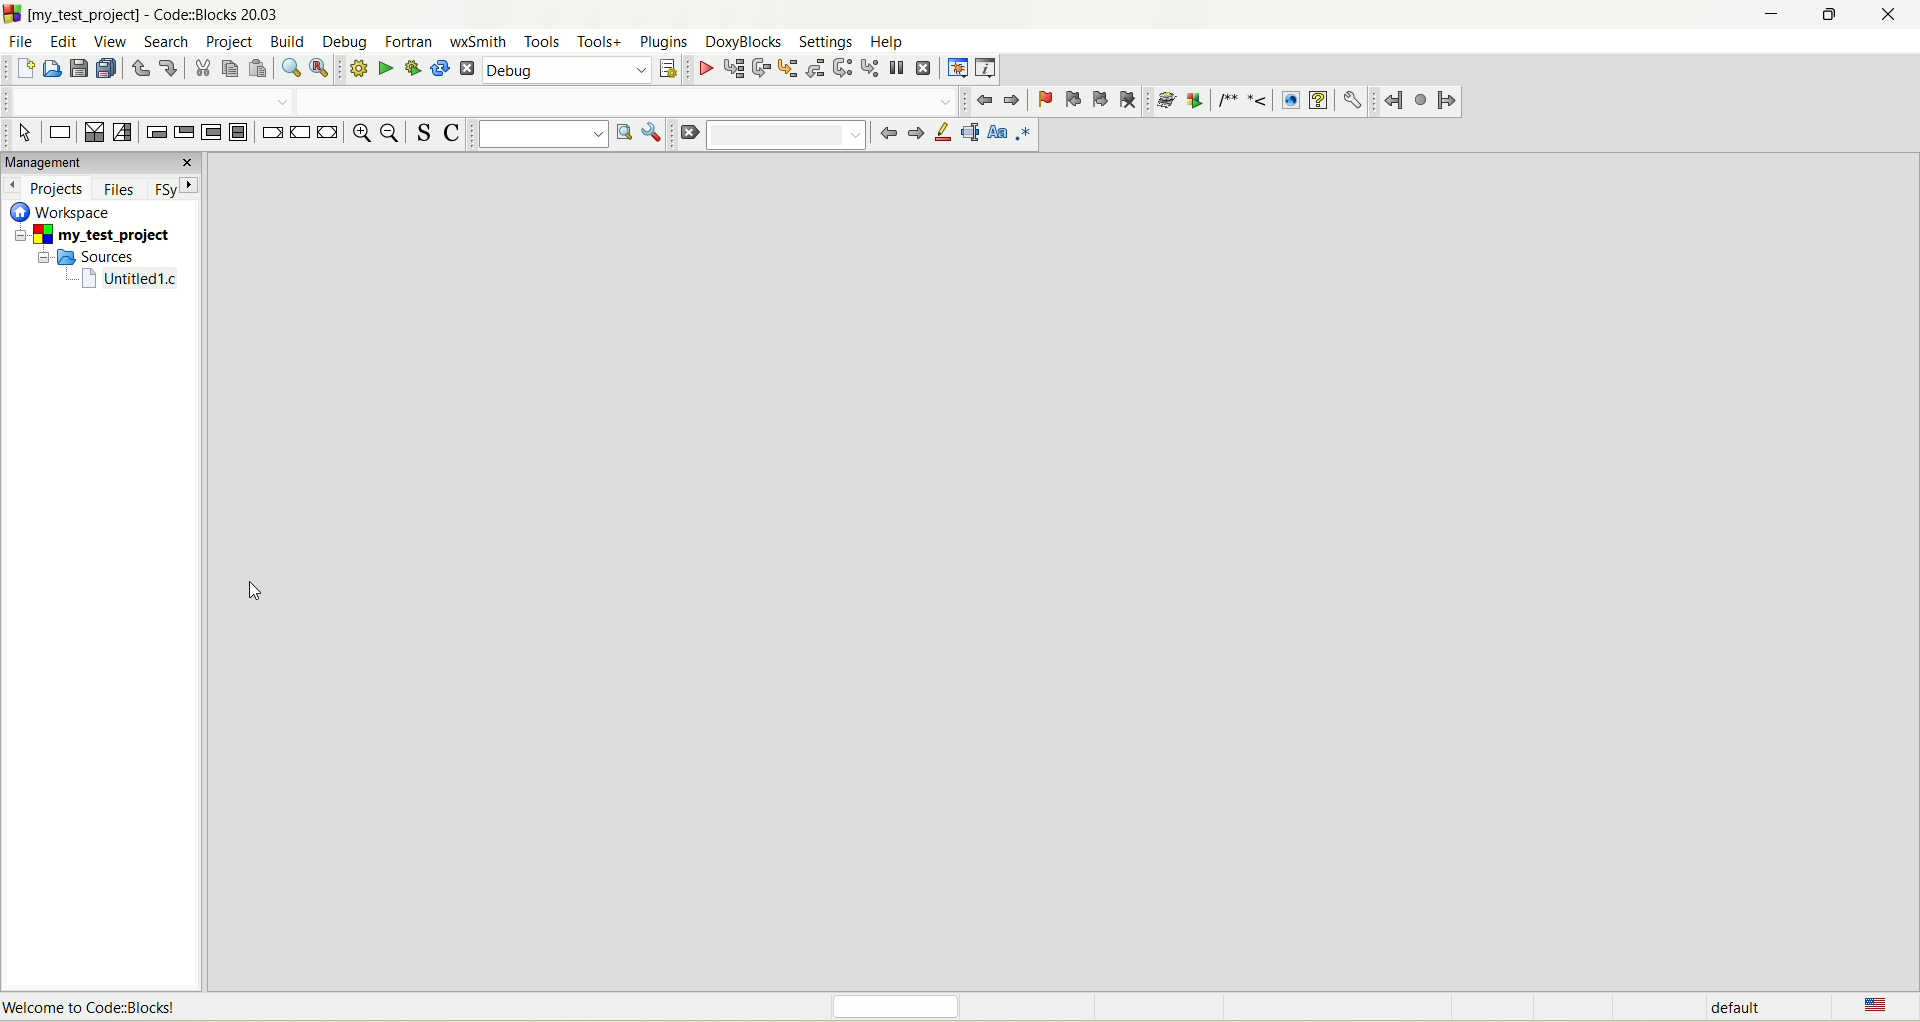  What do you see at coordinates (229, 68) in the screenshot?
I see `copy` at bounding box center [229, 68].